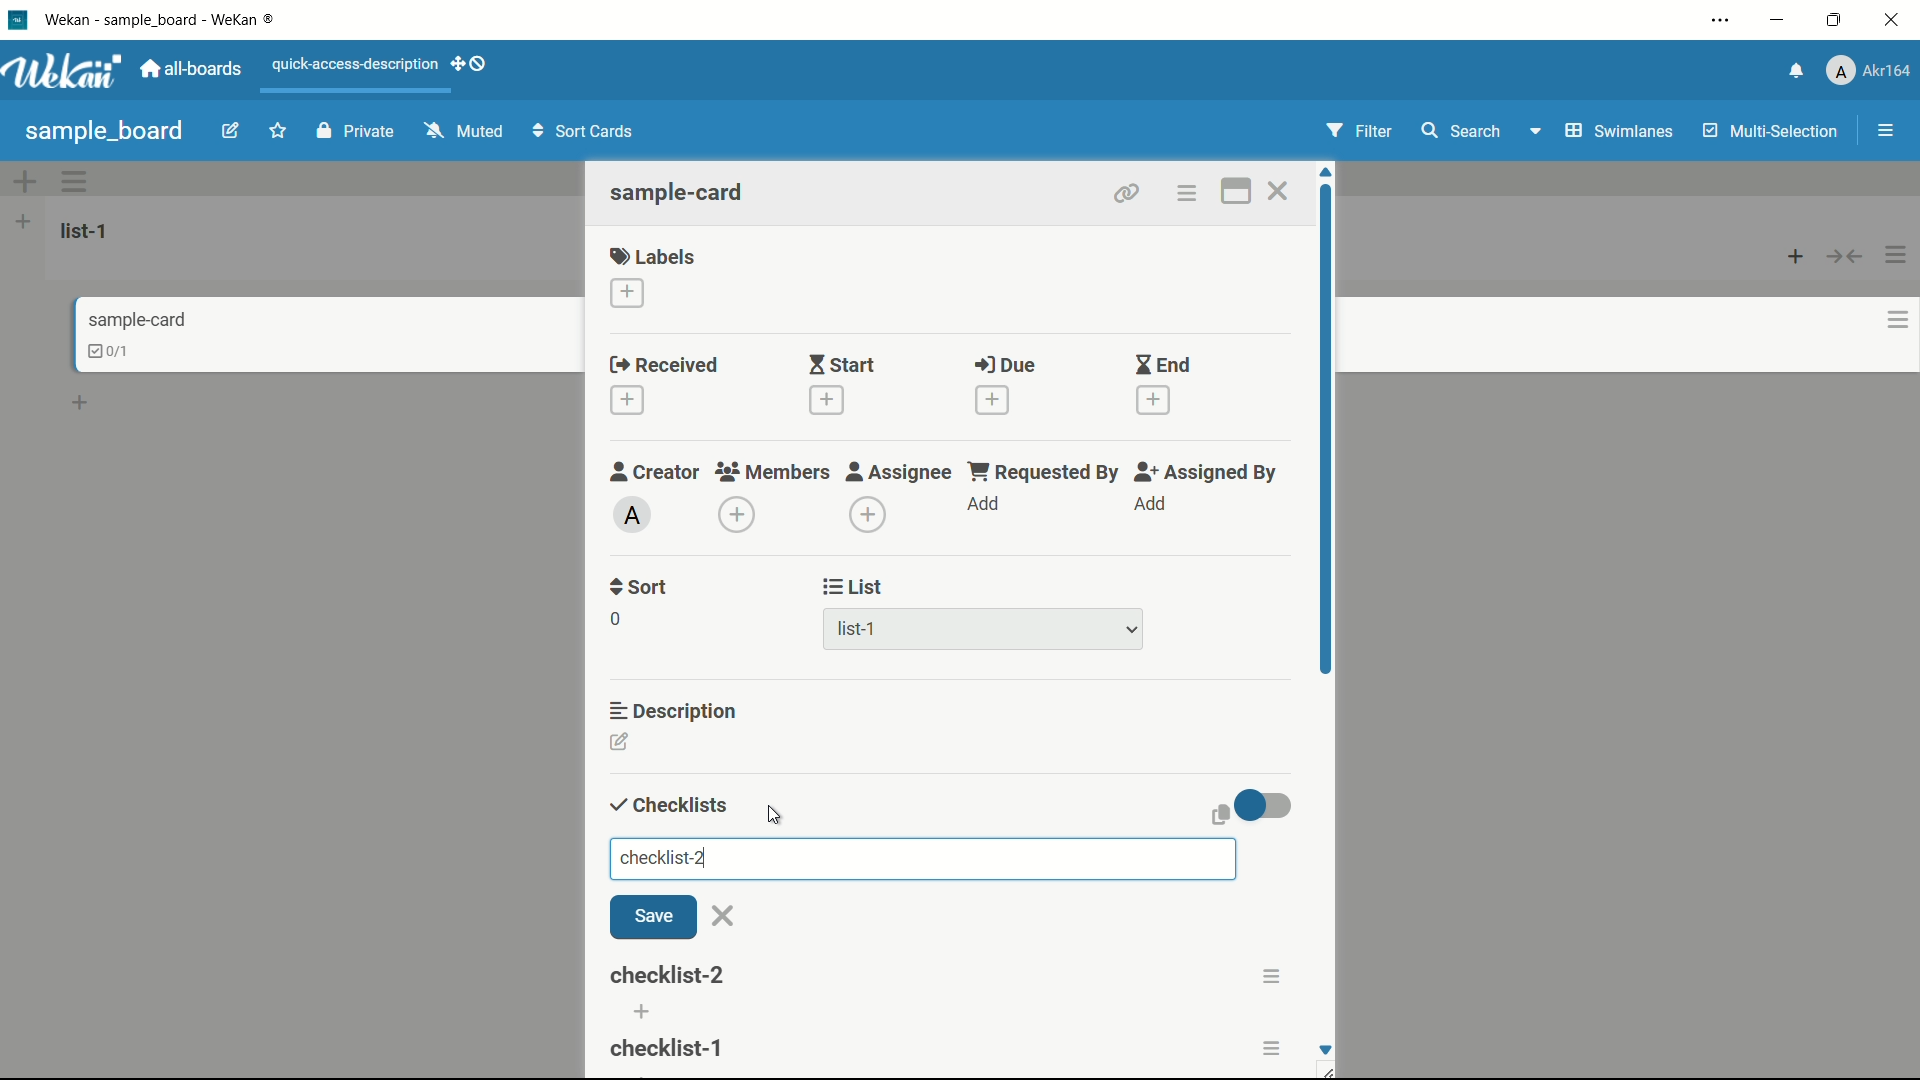  What do you see at coordinates (679, 192) in the screenshot?
I see `card name` at bounding box center [679, 192].